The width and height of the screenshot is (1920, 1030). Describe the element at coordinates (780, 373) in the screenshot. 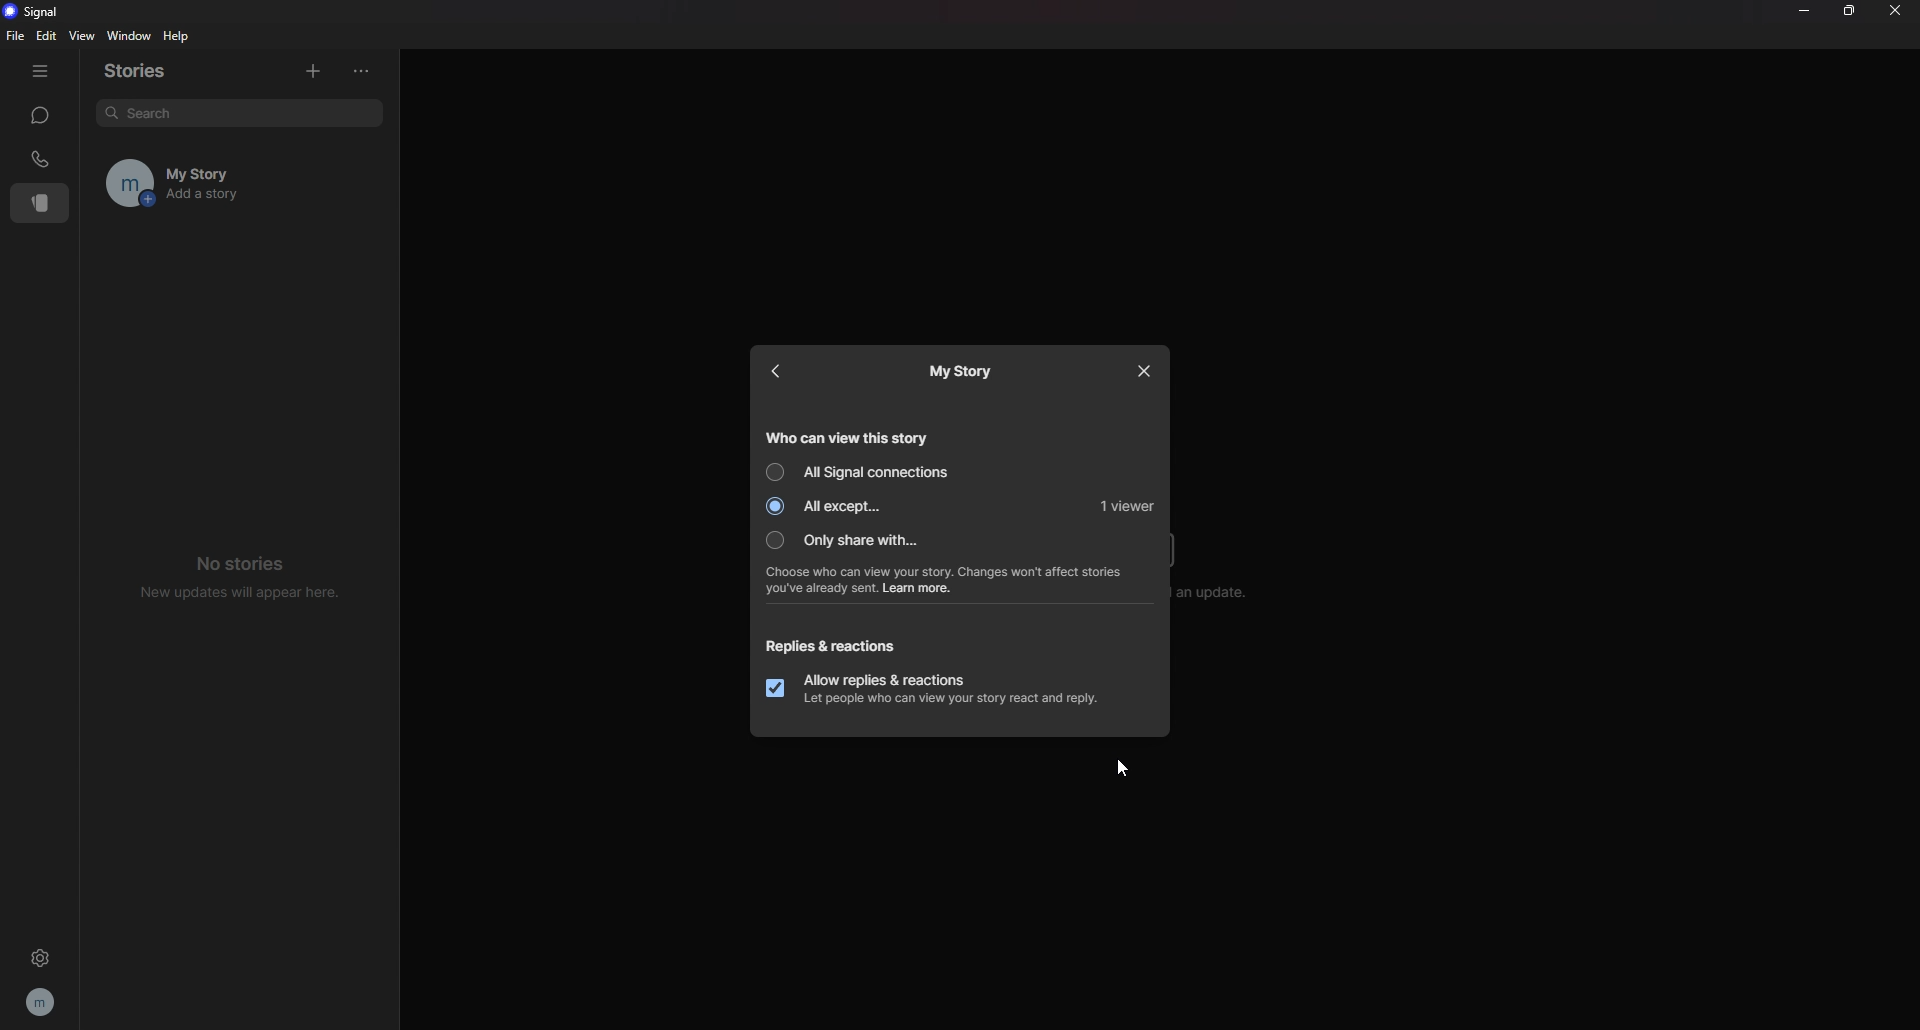

I see `back` at that location.